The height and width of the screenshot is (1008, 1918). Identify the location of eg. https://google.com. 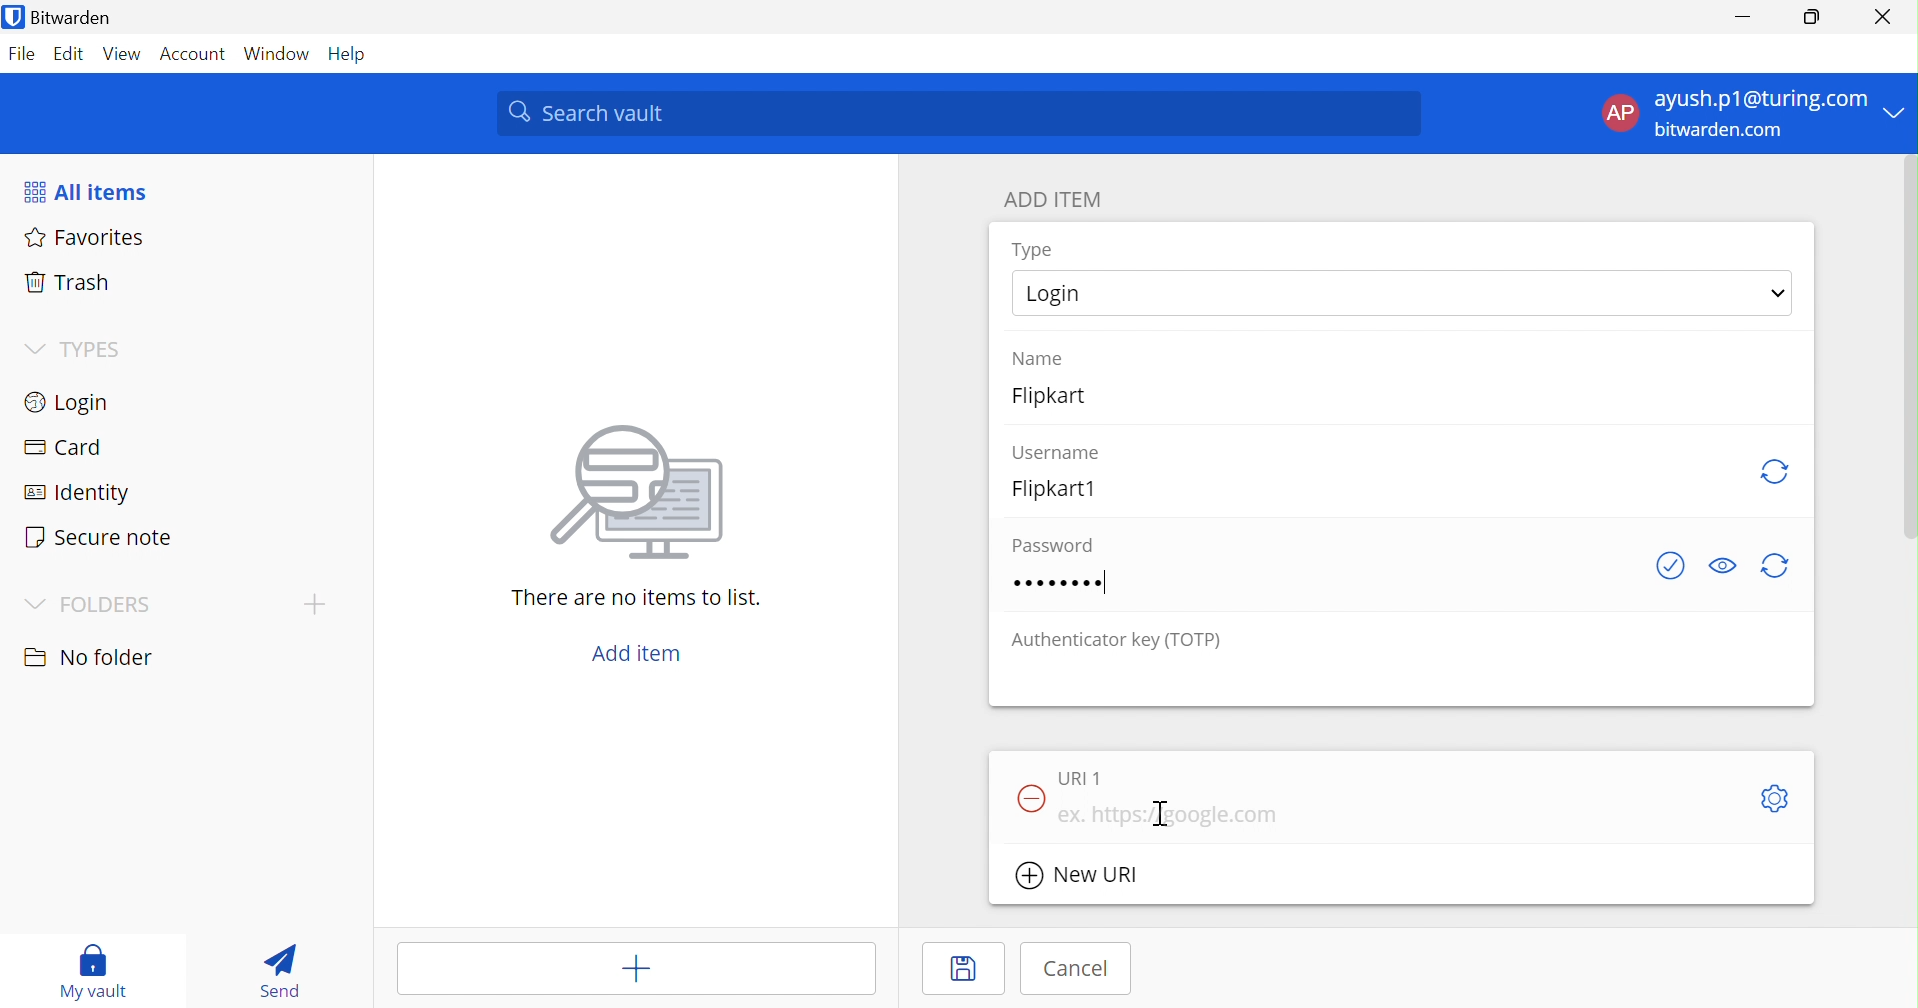
(1169, 816).